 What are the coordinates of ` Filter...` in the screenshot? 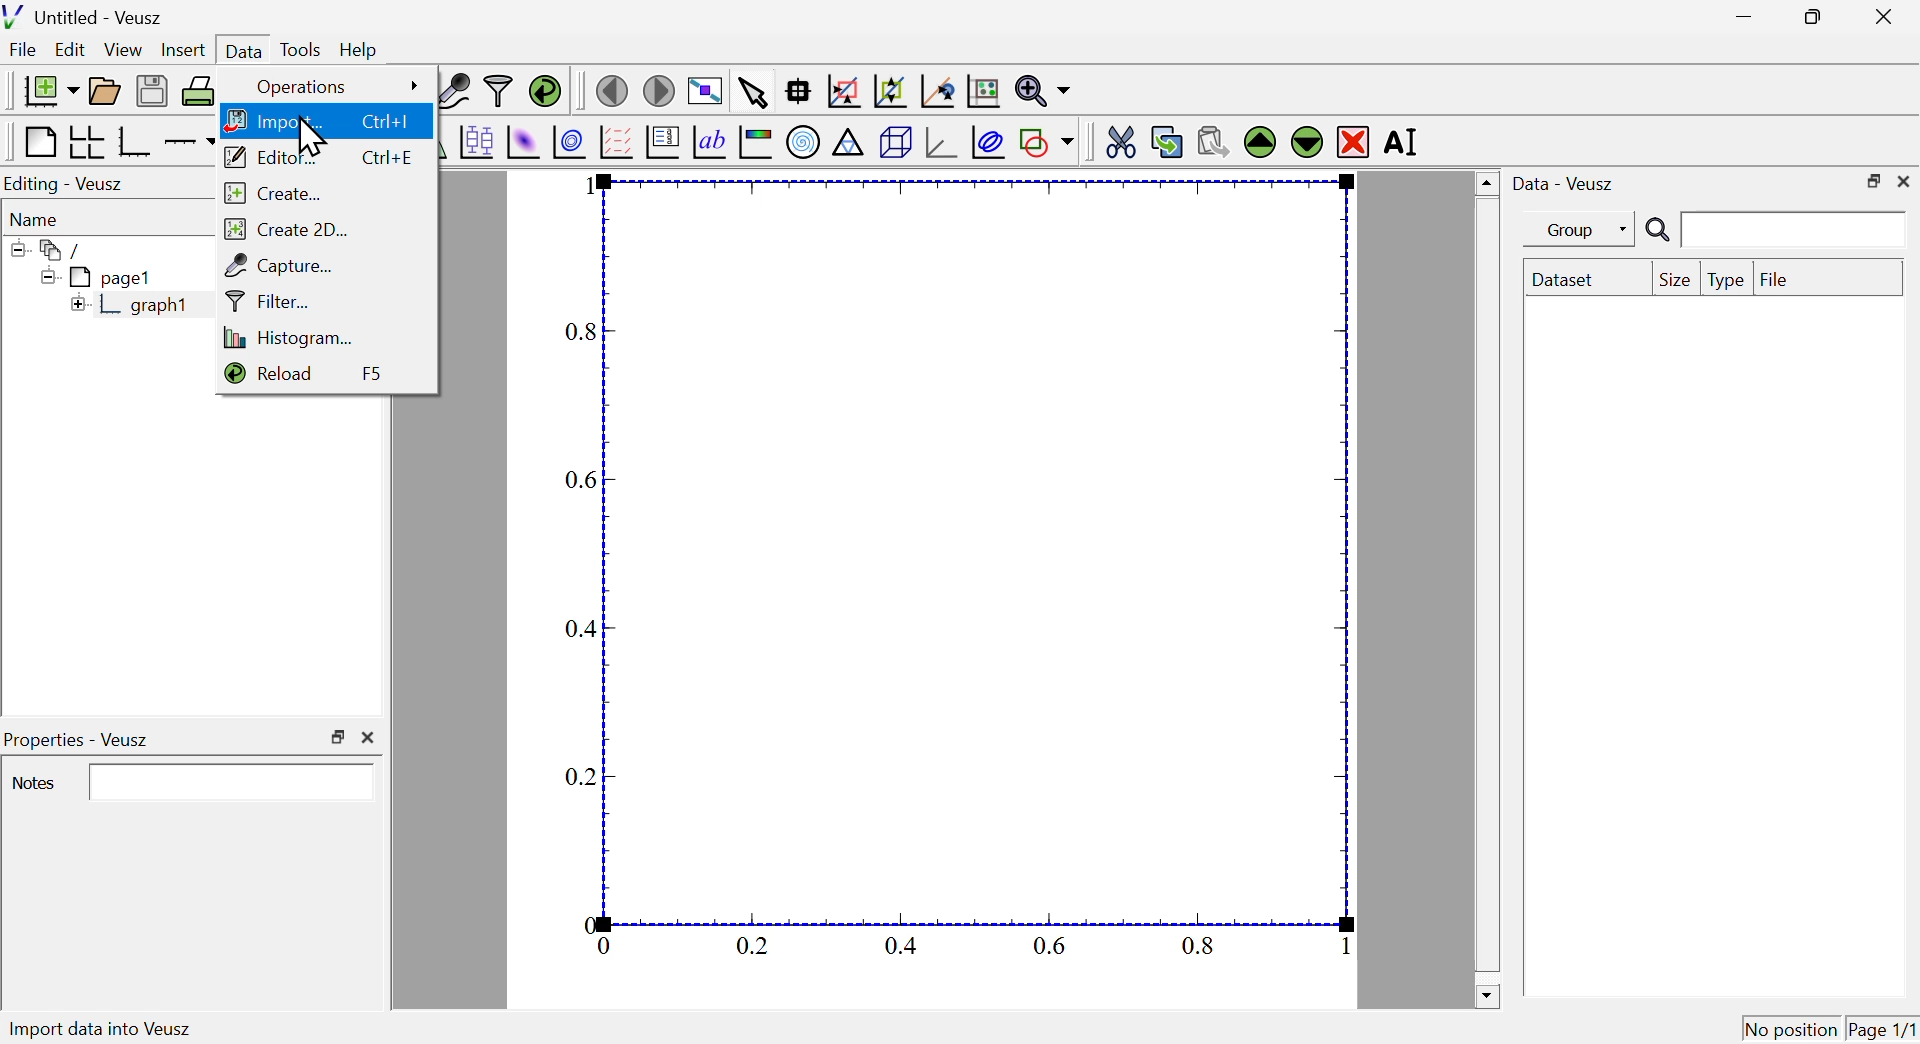 It's located at (269, 301).